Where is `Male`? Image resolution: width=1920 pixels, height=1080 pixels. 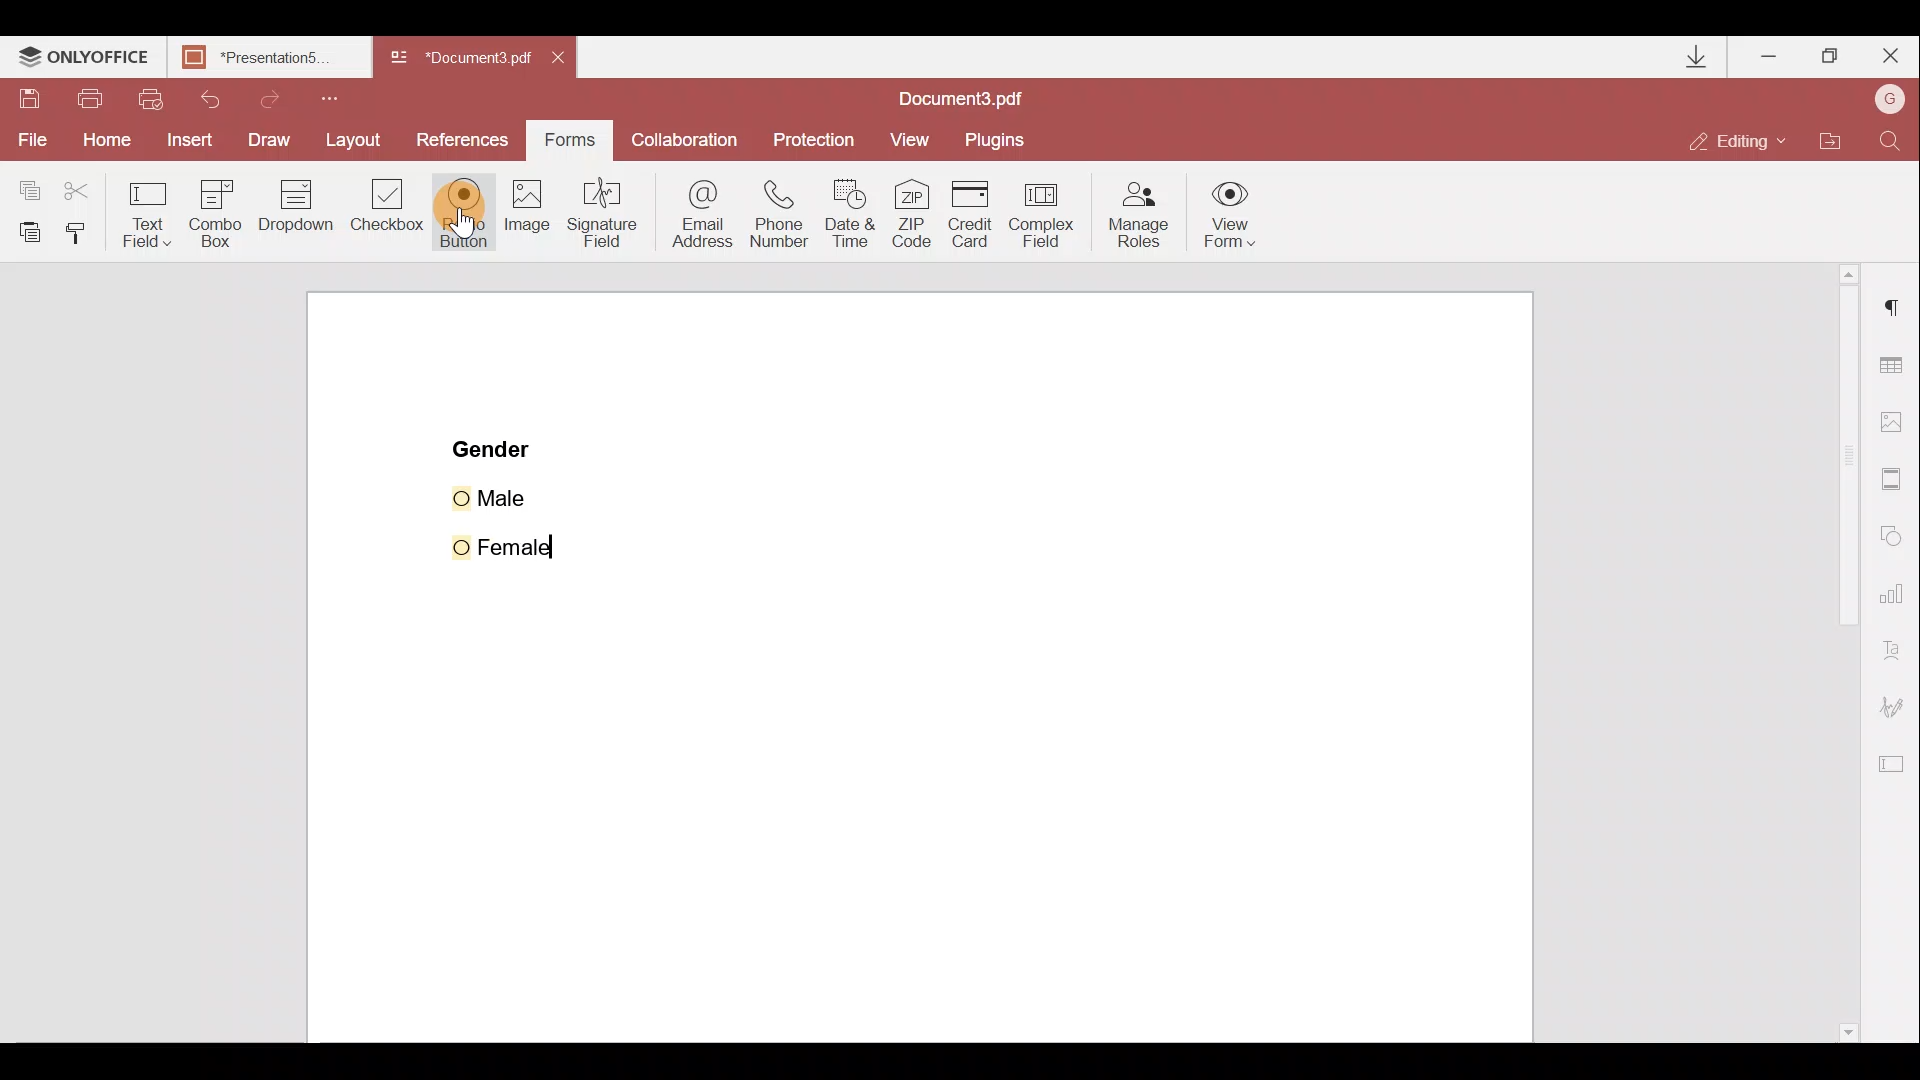 Male is located at coordinates (517, 495).